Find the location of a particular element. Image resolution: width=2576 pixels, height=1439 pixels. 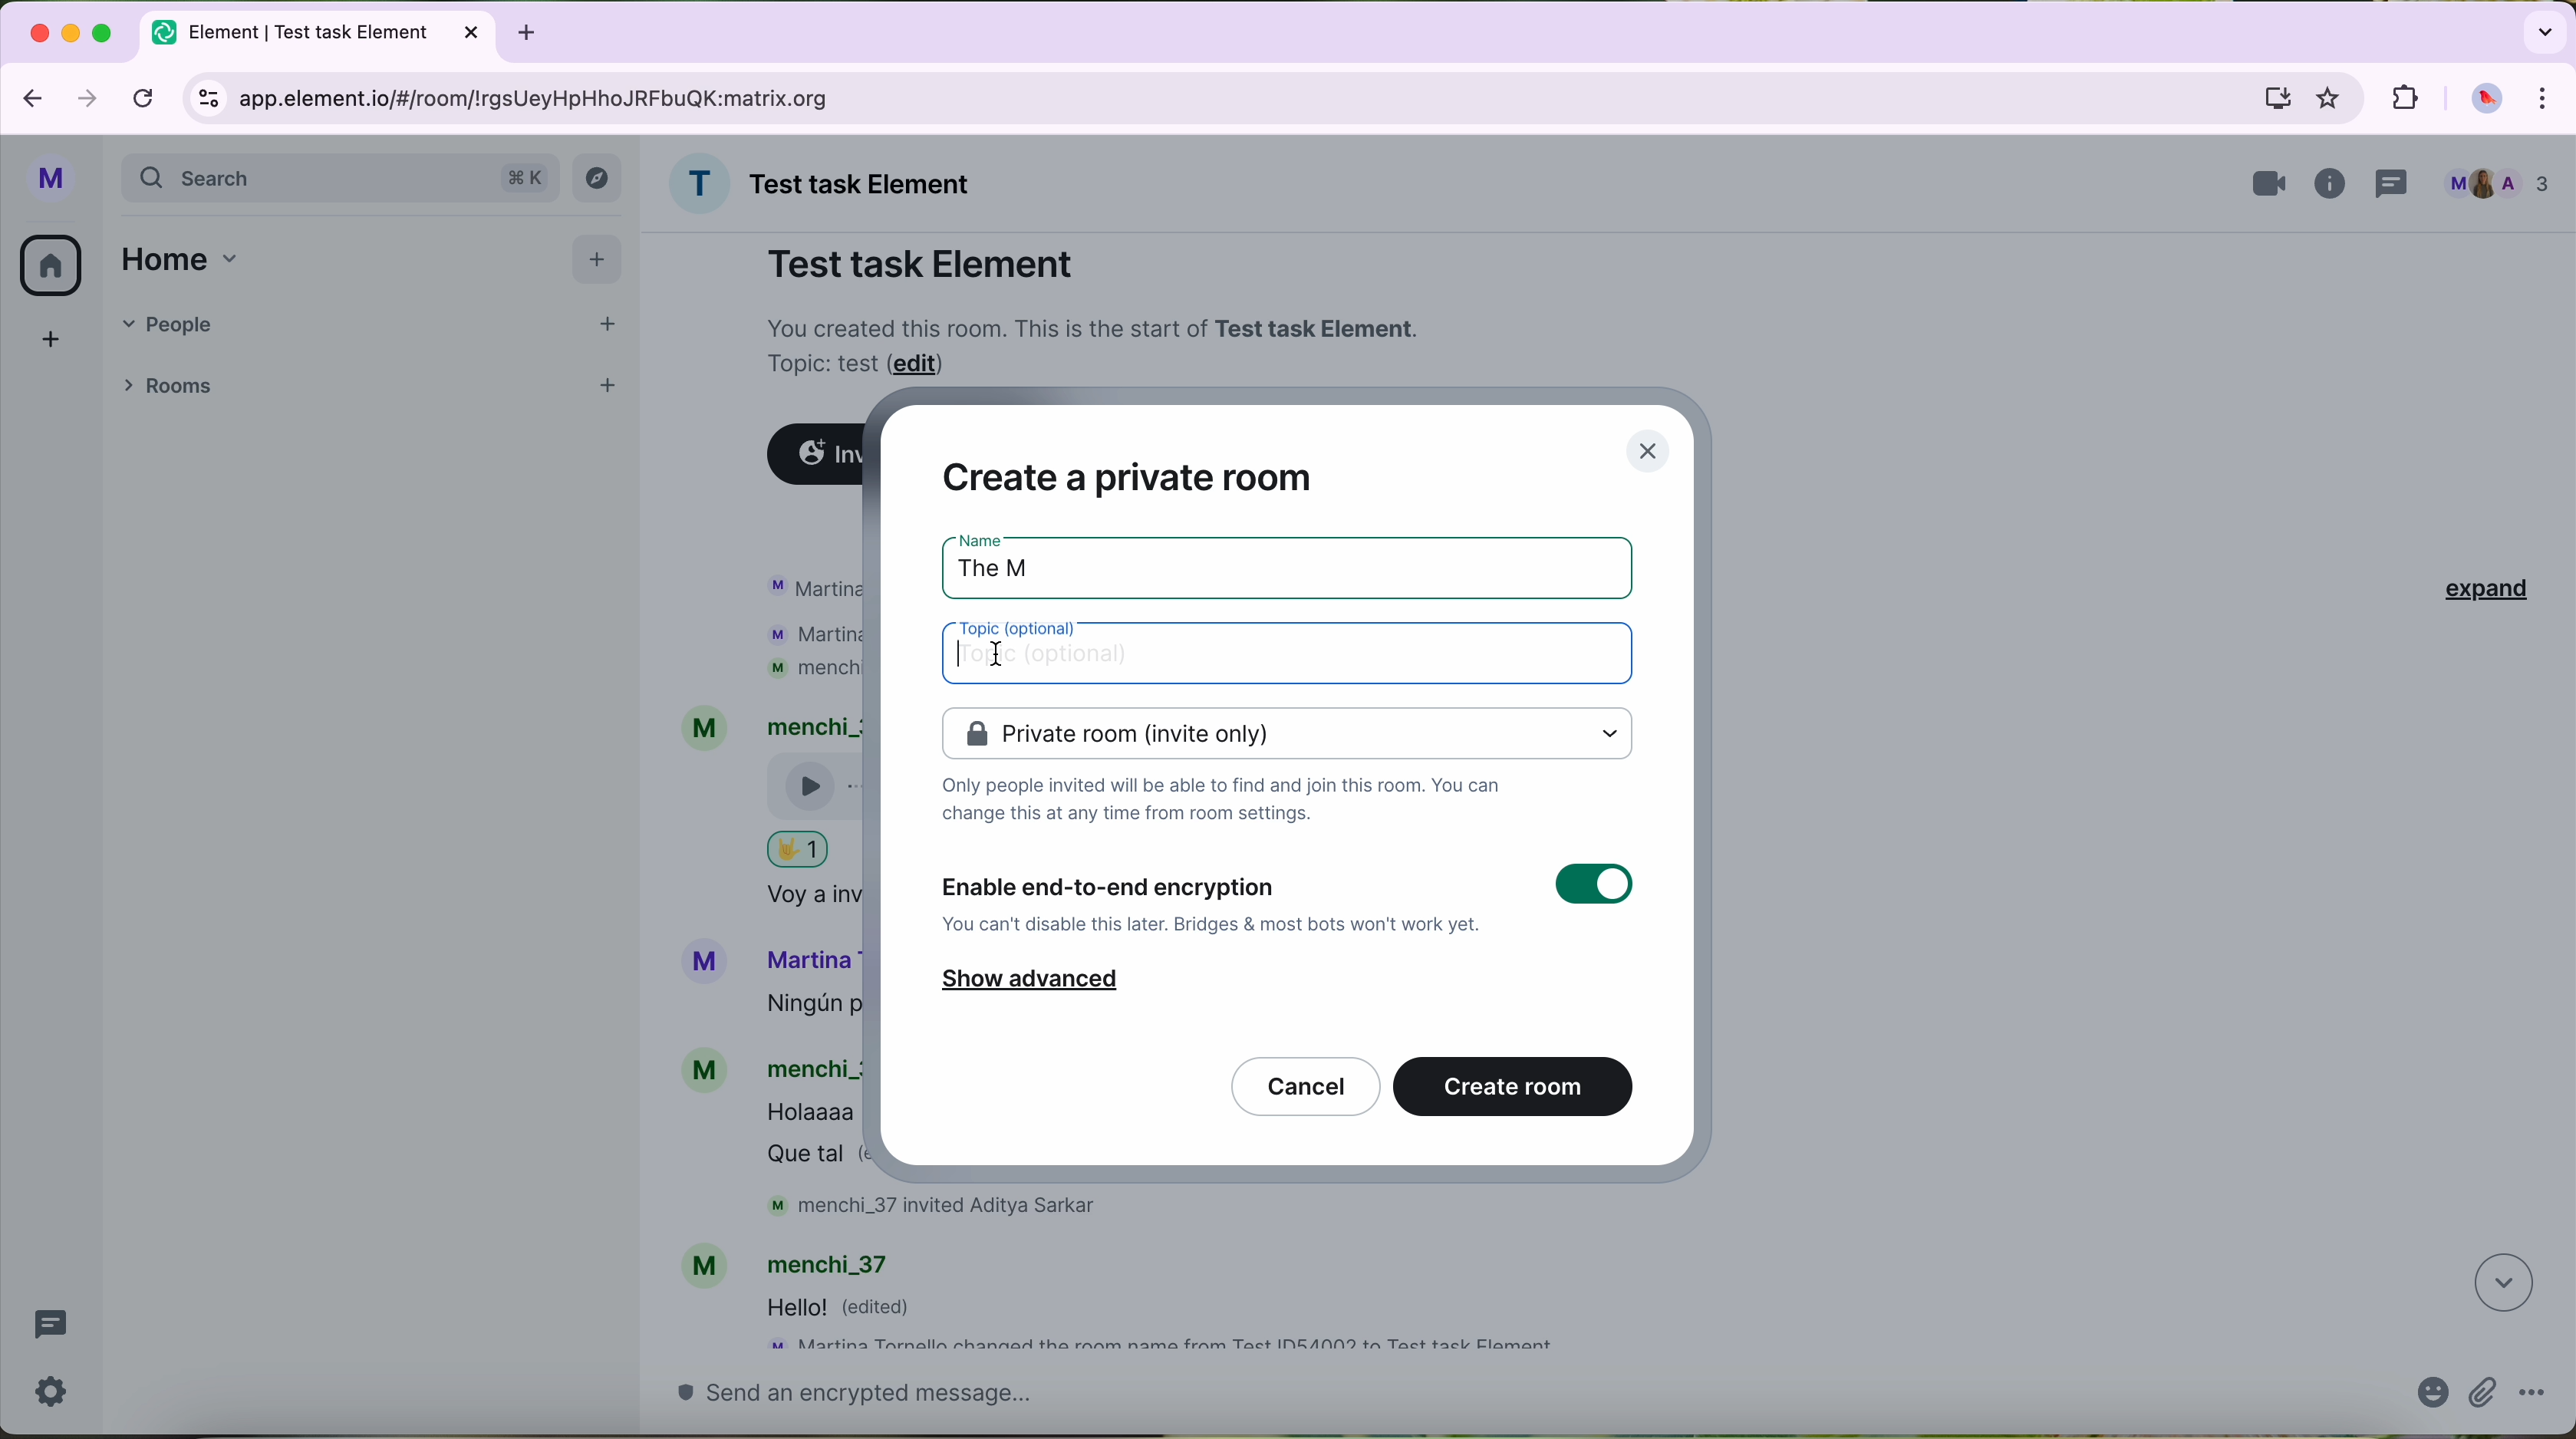

cancel button is located at coordinates (1306, 1085).